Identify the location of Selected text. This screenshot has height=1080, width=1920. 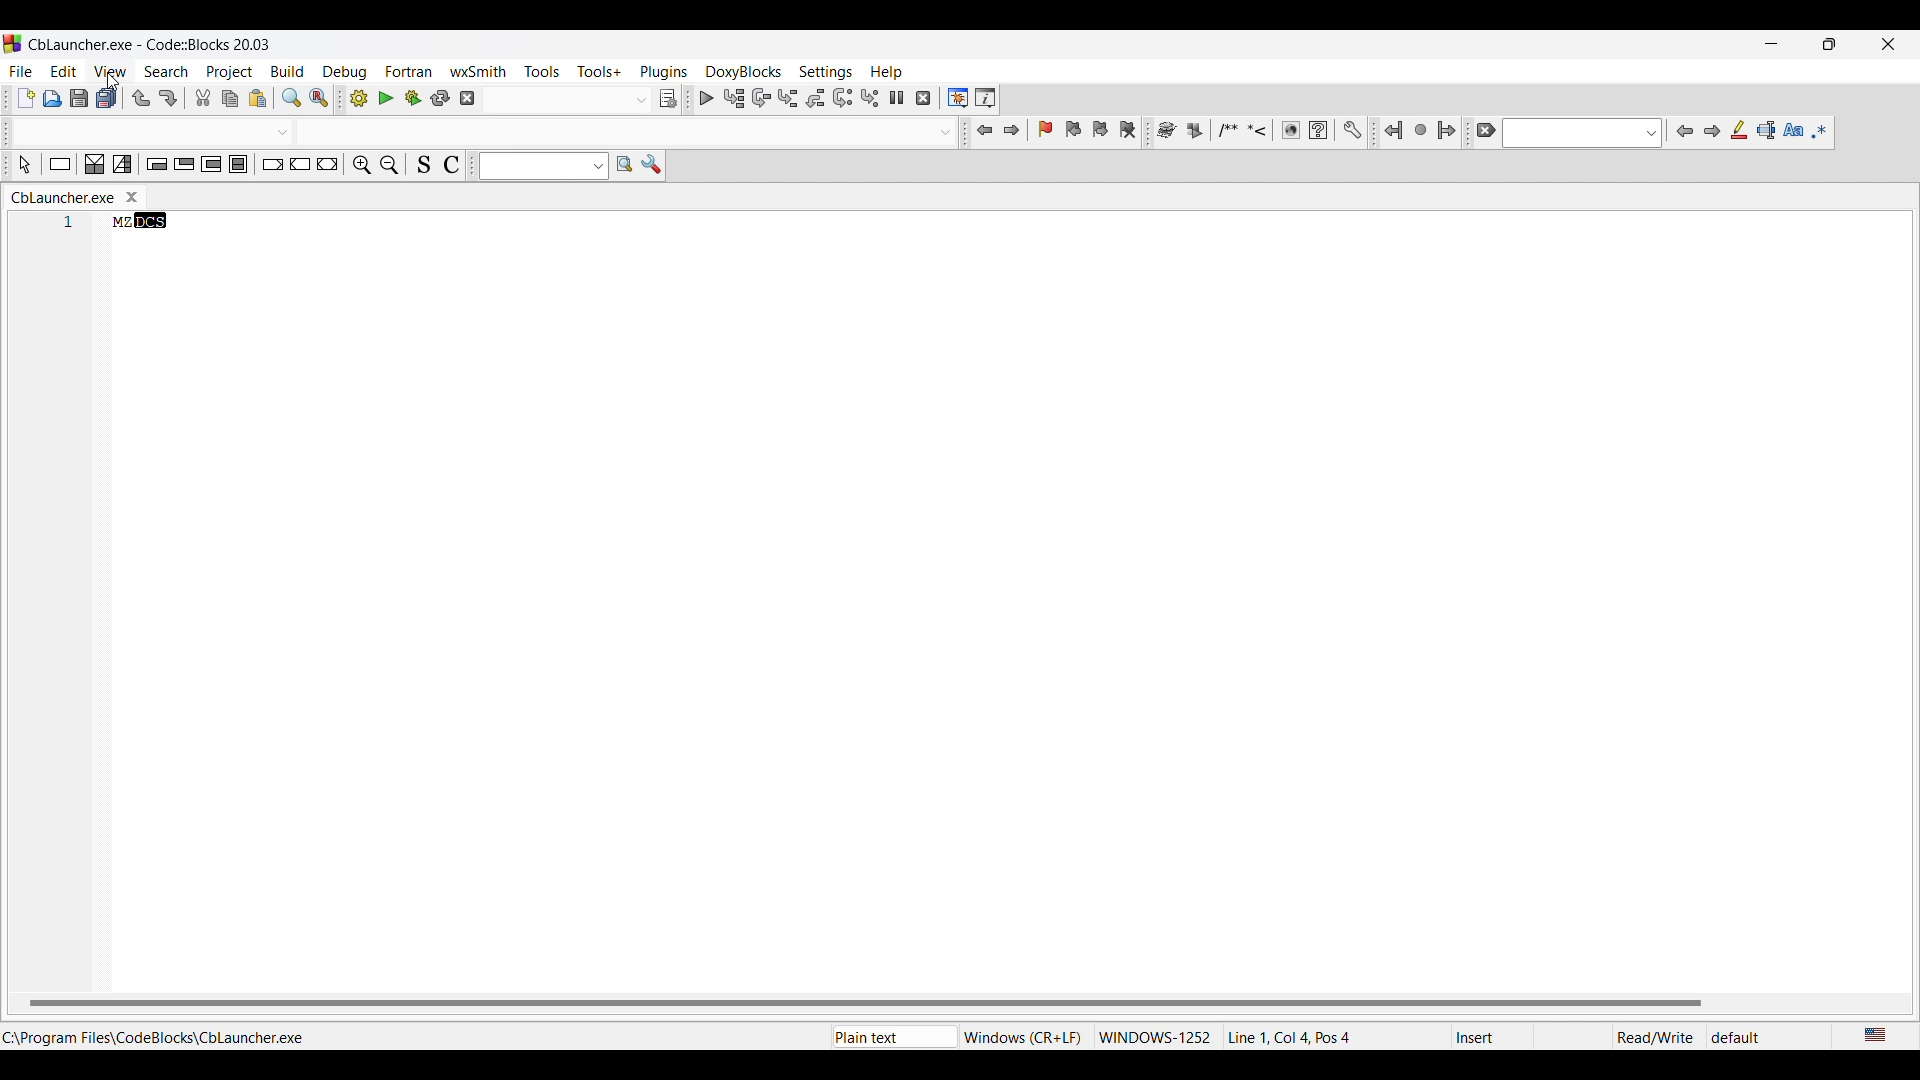
(1766, 130).